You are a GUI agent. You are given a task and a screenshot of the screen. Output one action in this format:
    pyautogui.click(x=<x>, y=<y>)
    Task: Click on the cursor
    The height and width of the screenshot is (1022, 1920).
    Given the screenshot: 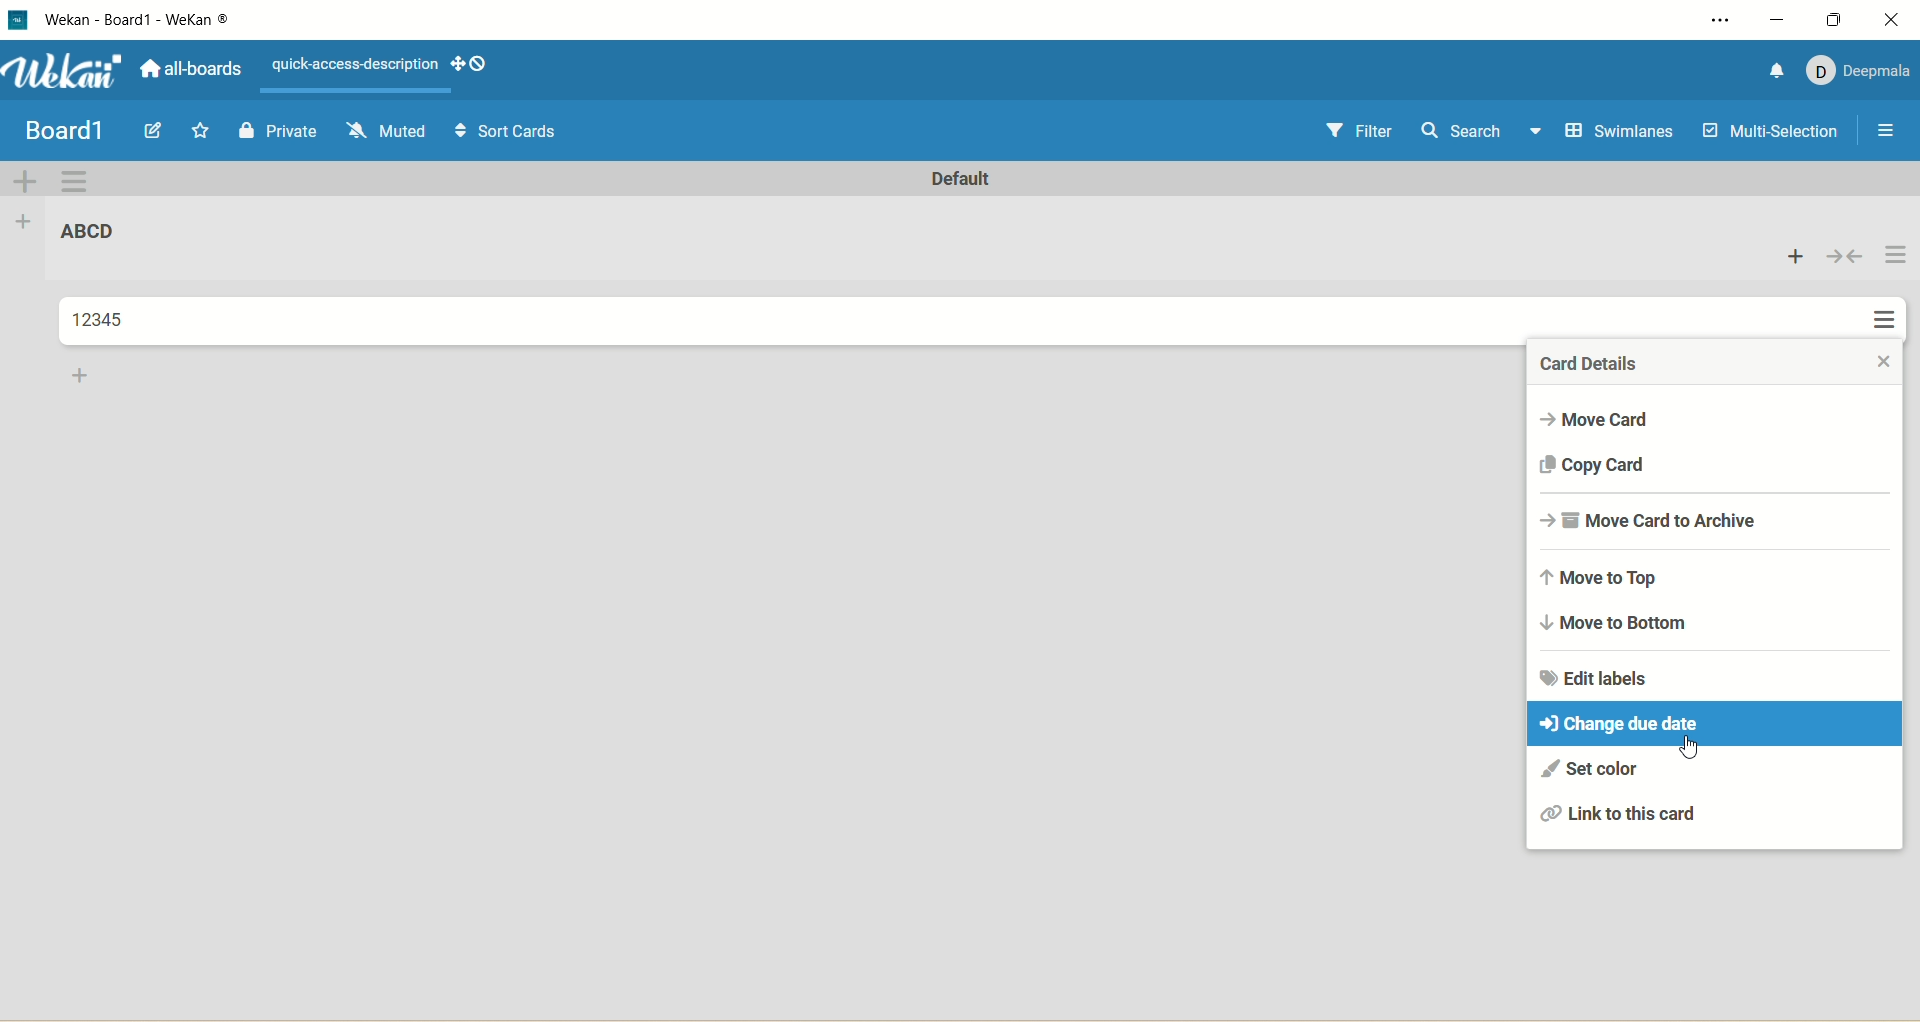 What is the action you would take?
    pyautogui.click(x=1697, y=752)
    